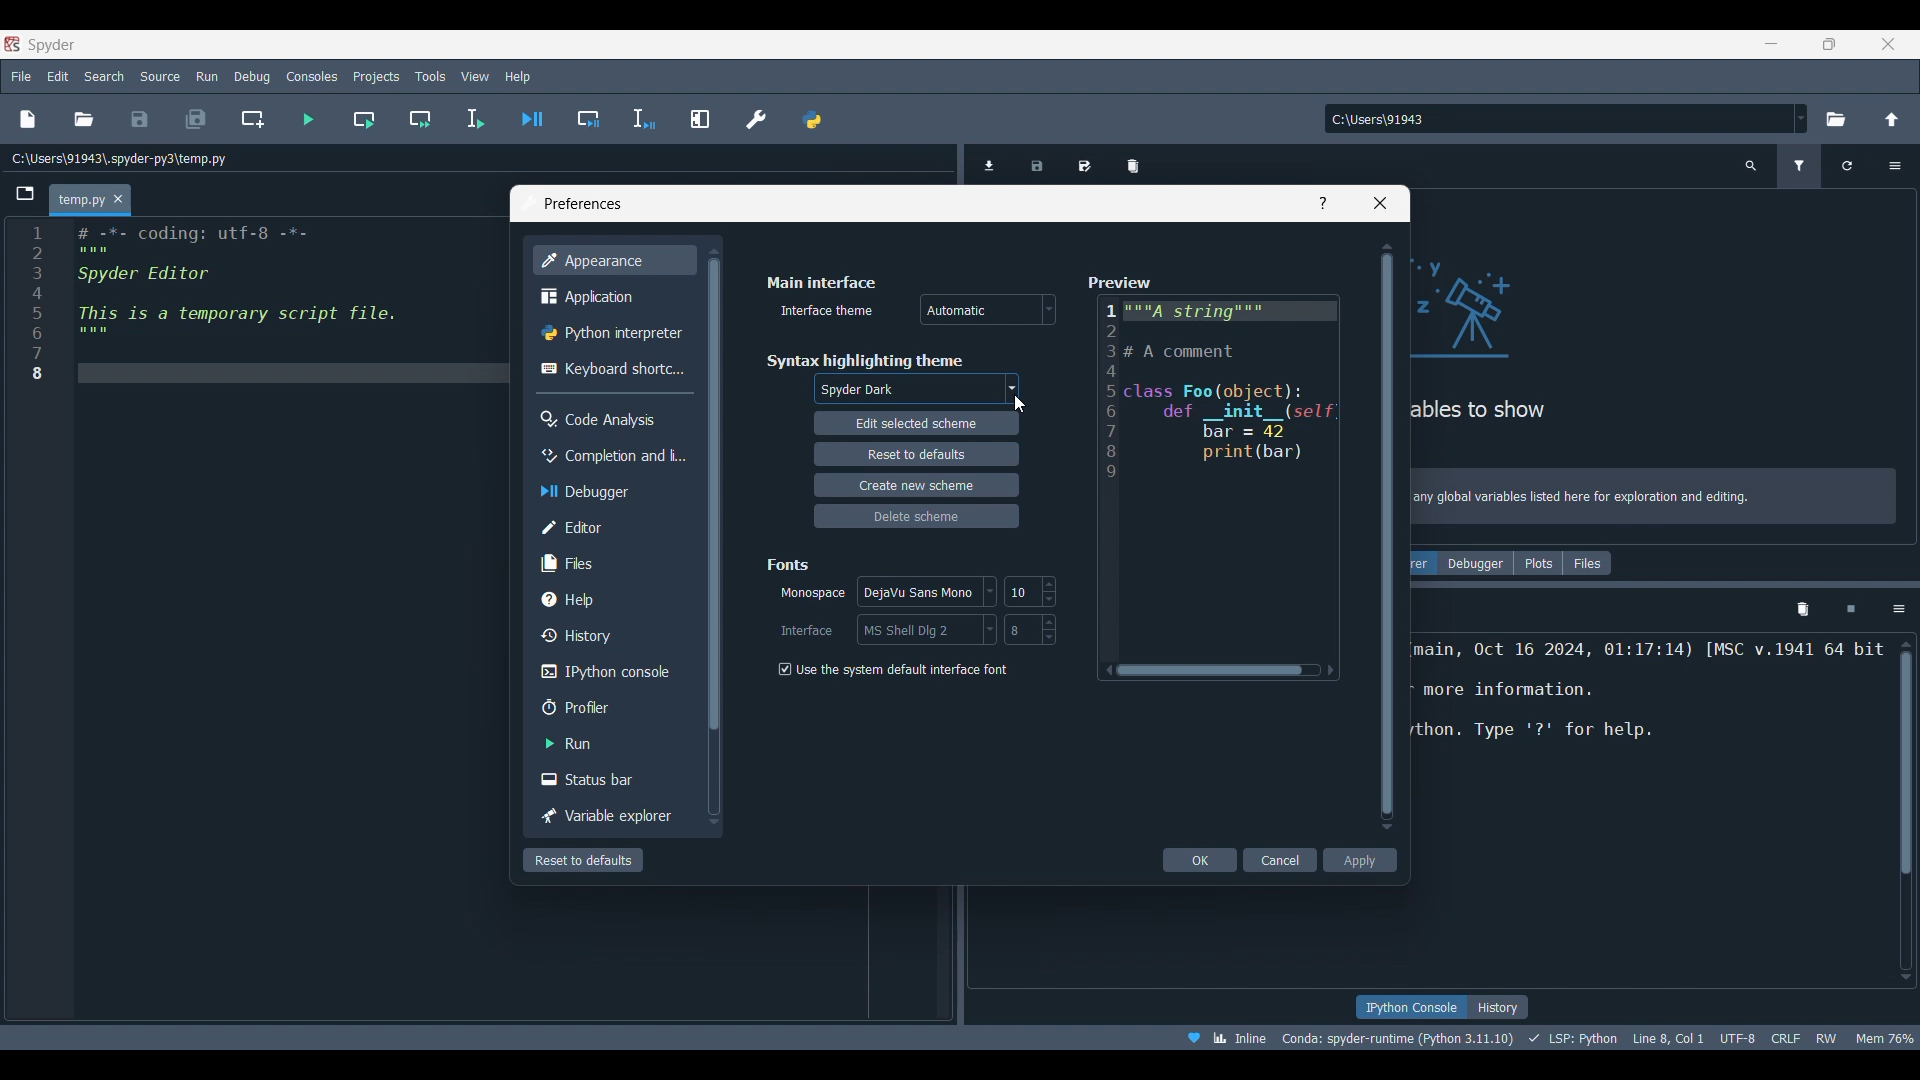 This screenshot has height=1080, width=1920. What do you see at coordinates (252, 118) in the screenshot?
I see `Create new cell at current line` at bounding box center [252, 118].